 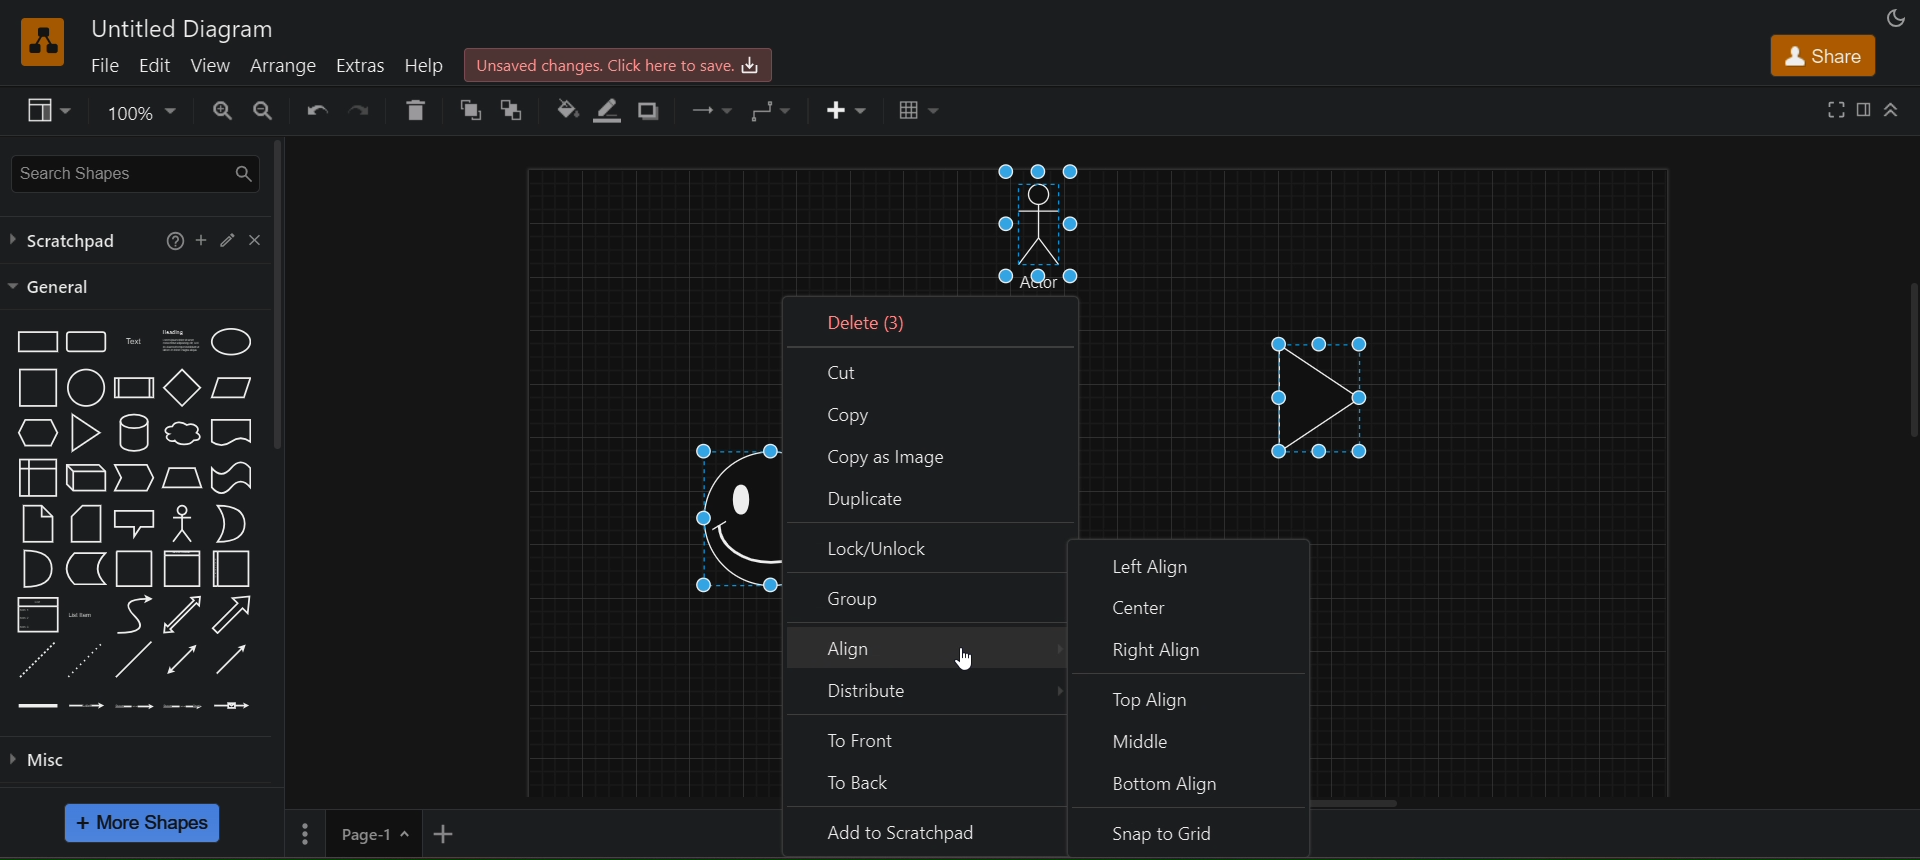 I want to click on bidirectional connector, so click(x=185, y=660).